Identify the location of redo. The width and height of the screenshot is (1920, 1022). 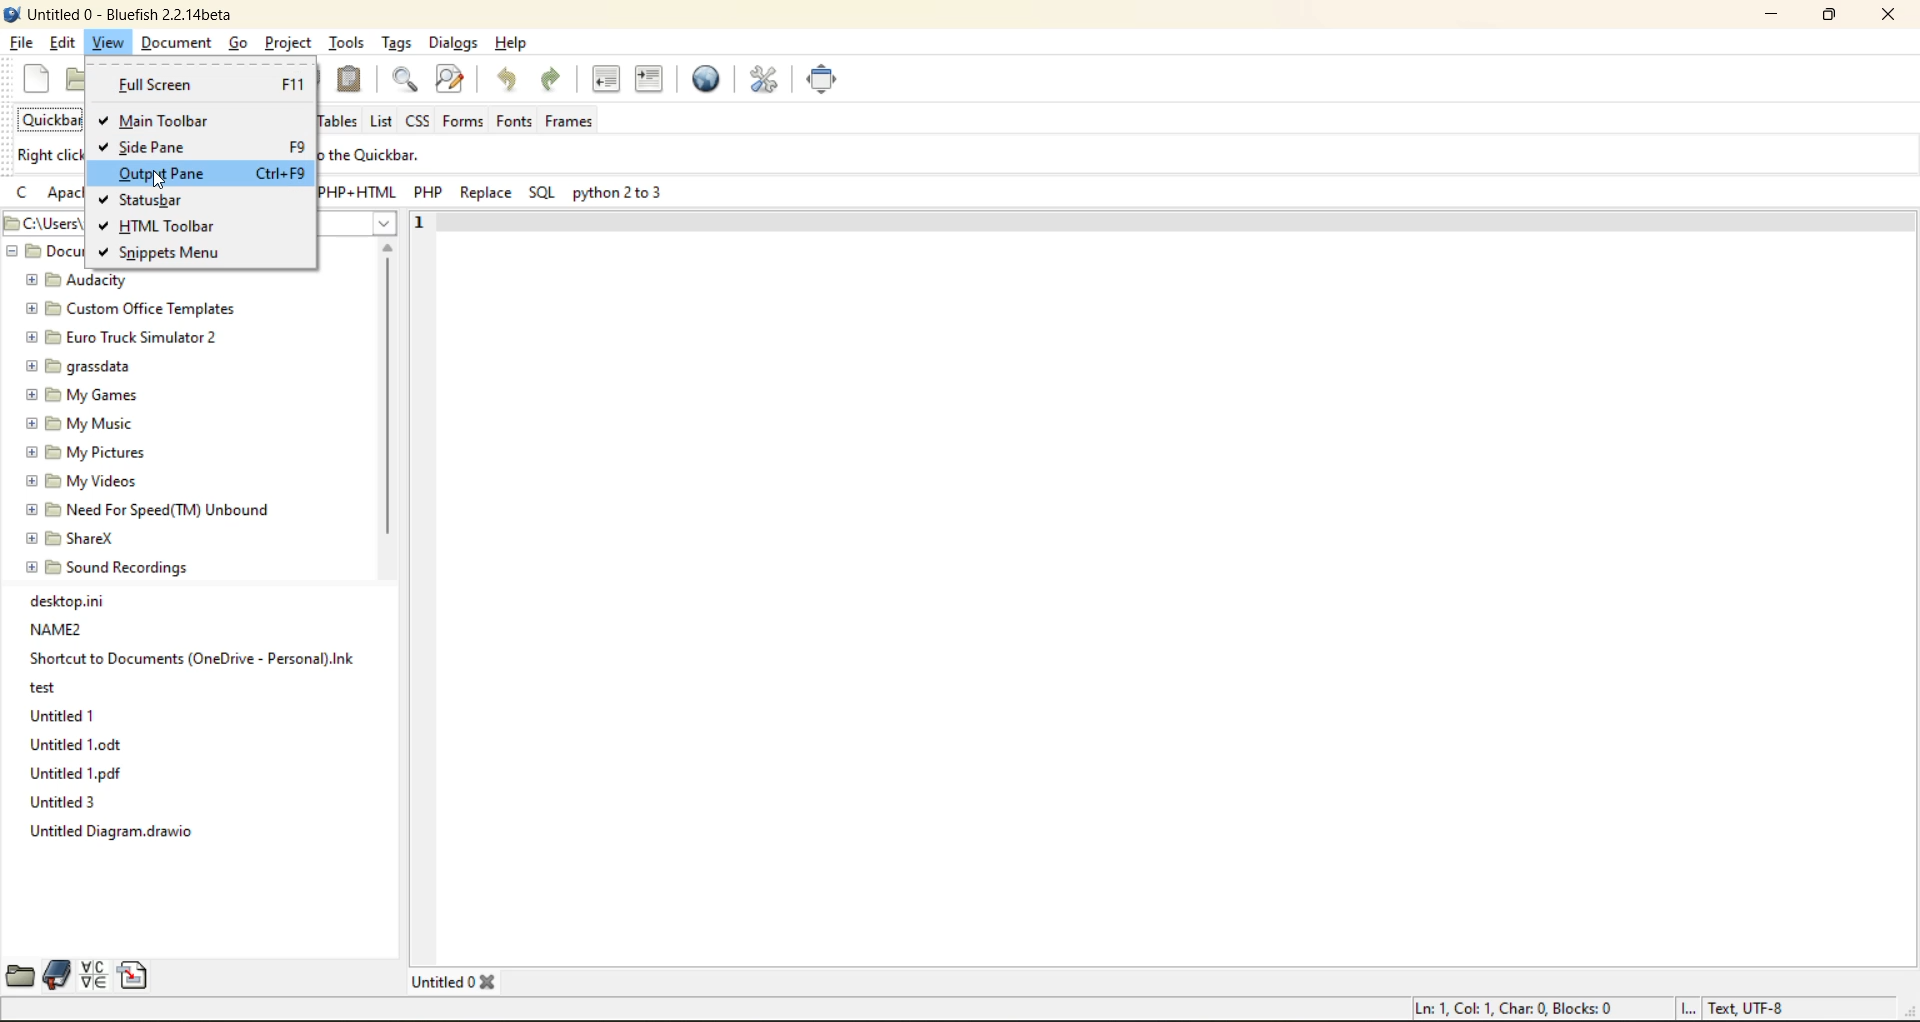
(555, 80).